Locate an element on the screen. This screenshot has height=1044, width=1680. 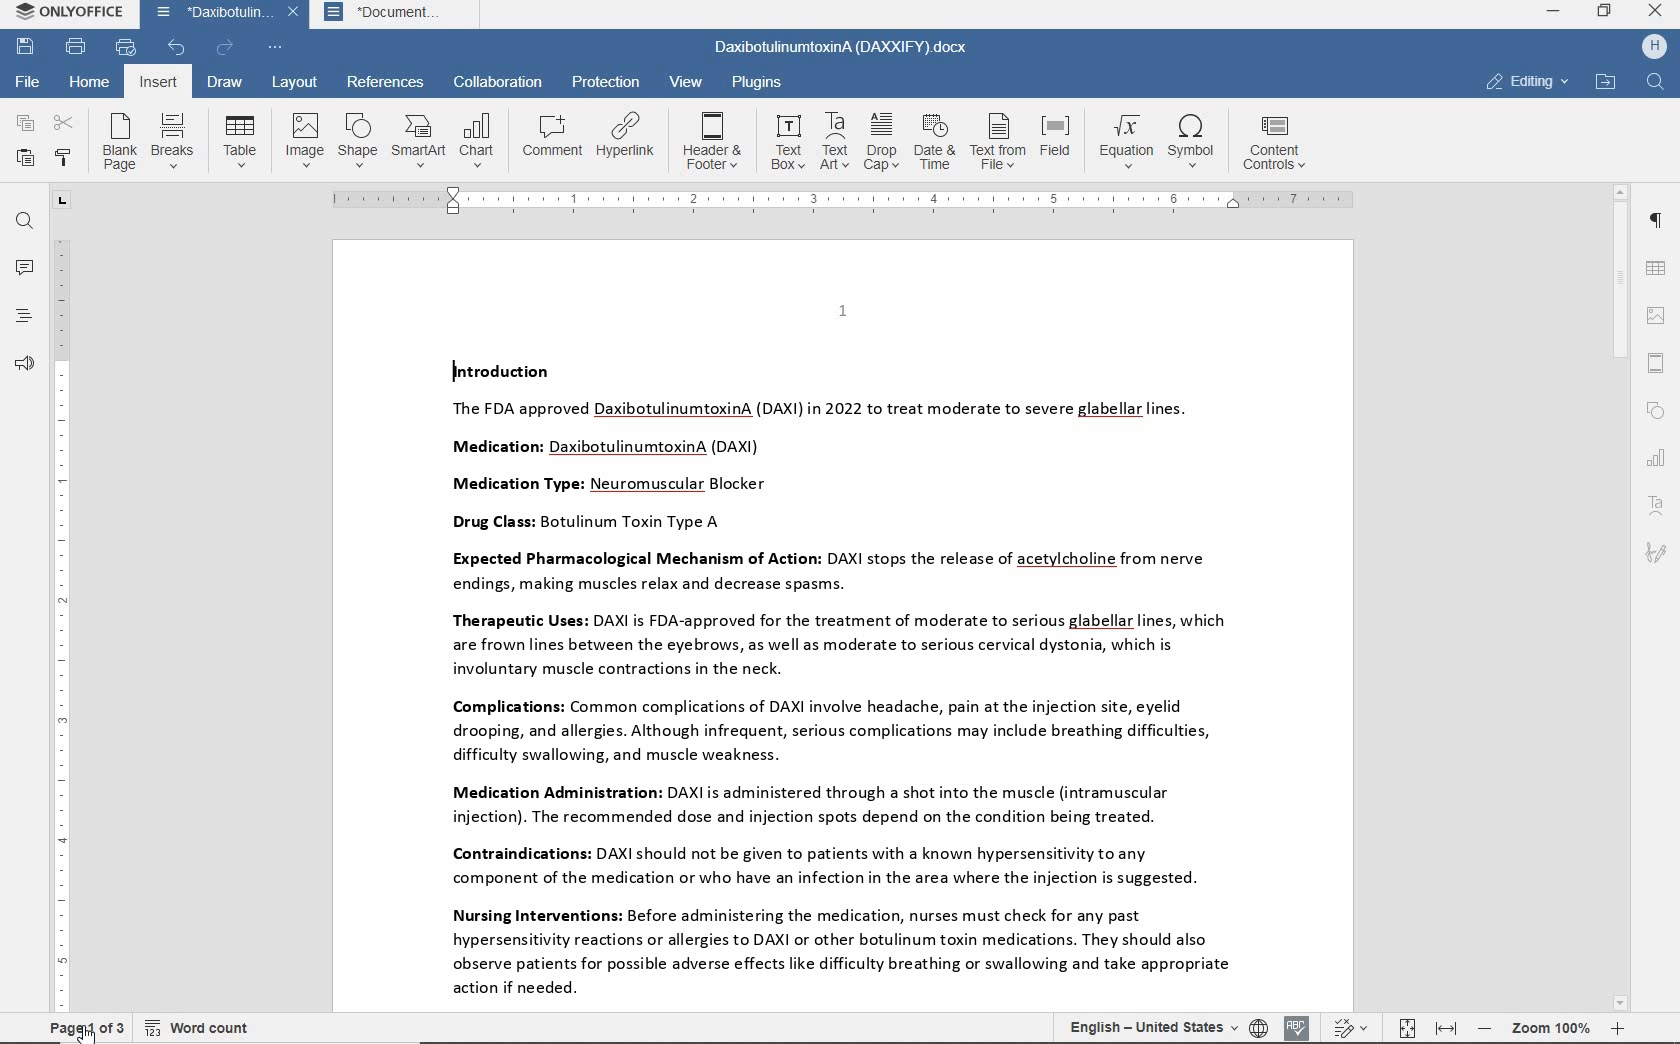
DaxibotulinumtoxinA (DAXXIFY).docx is located at coordinates (842, 49).